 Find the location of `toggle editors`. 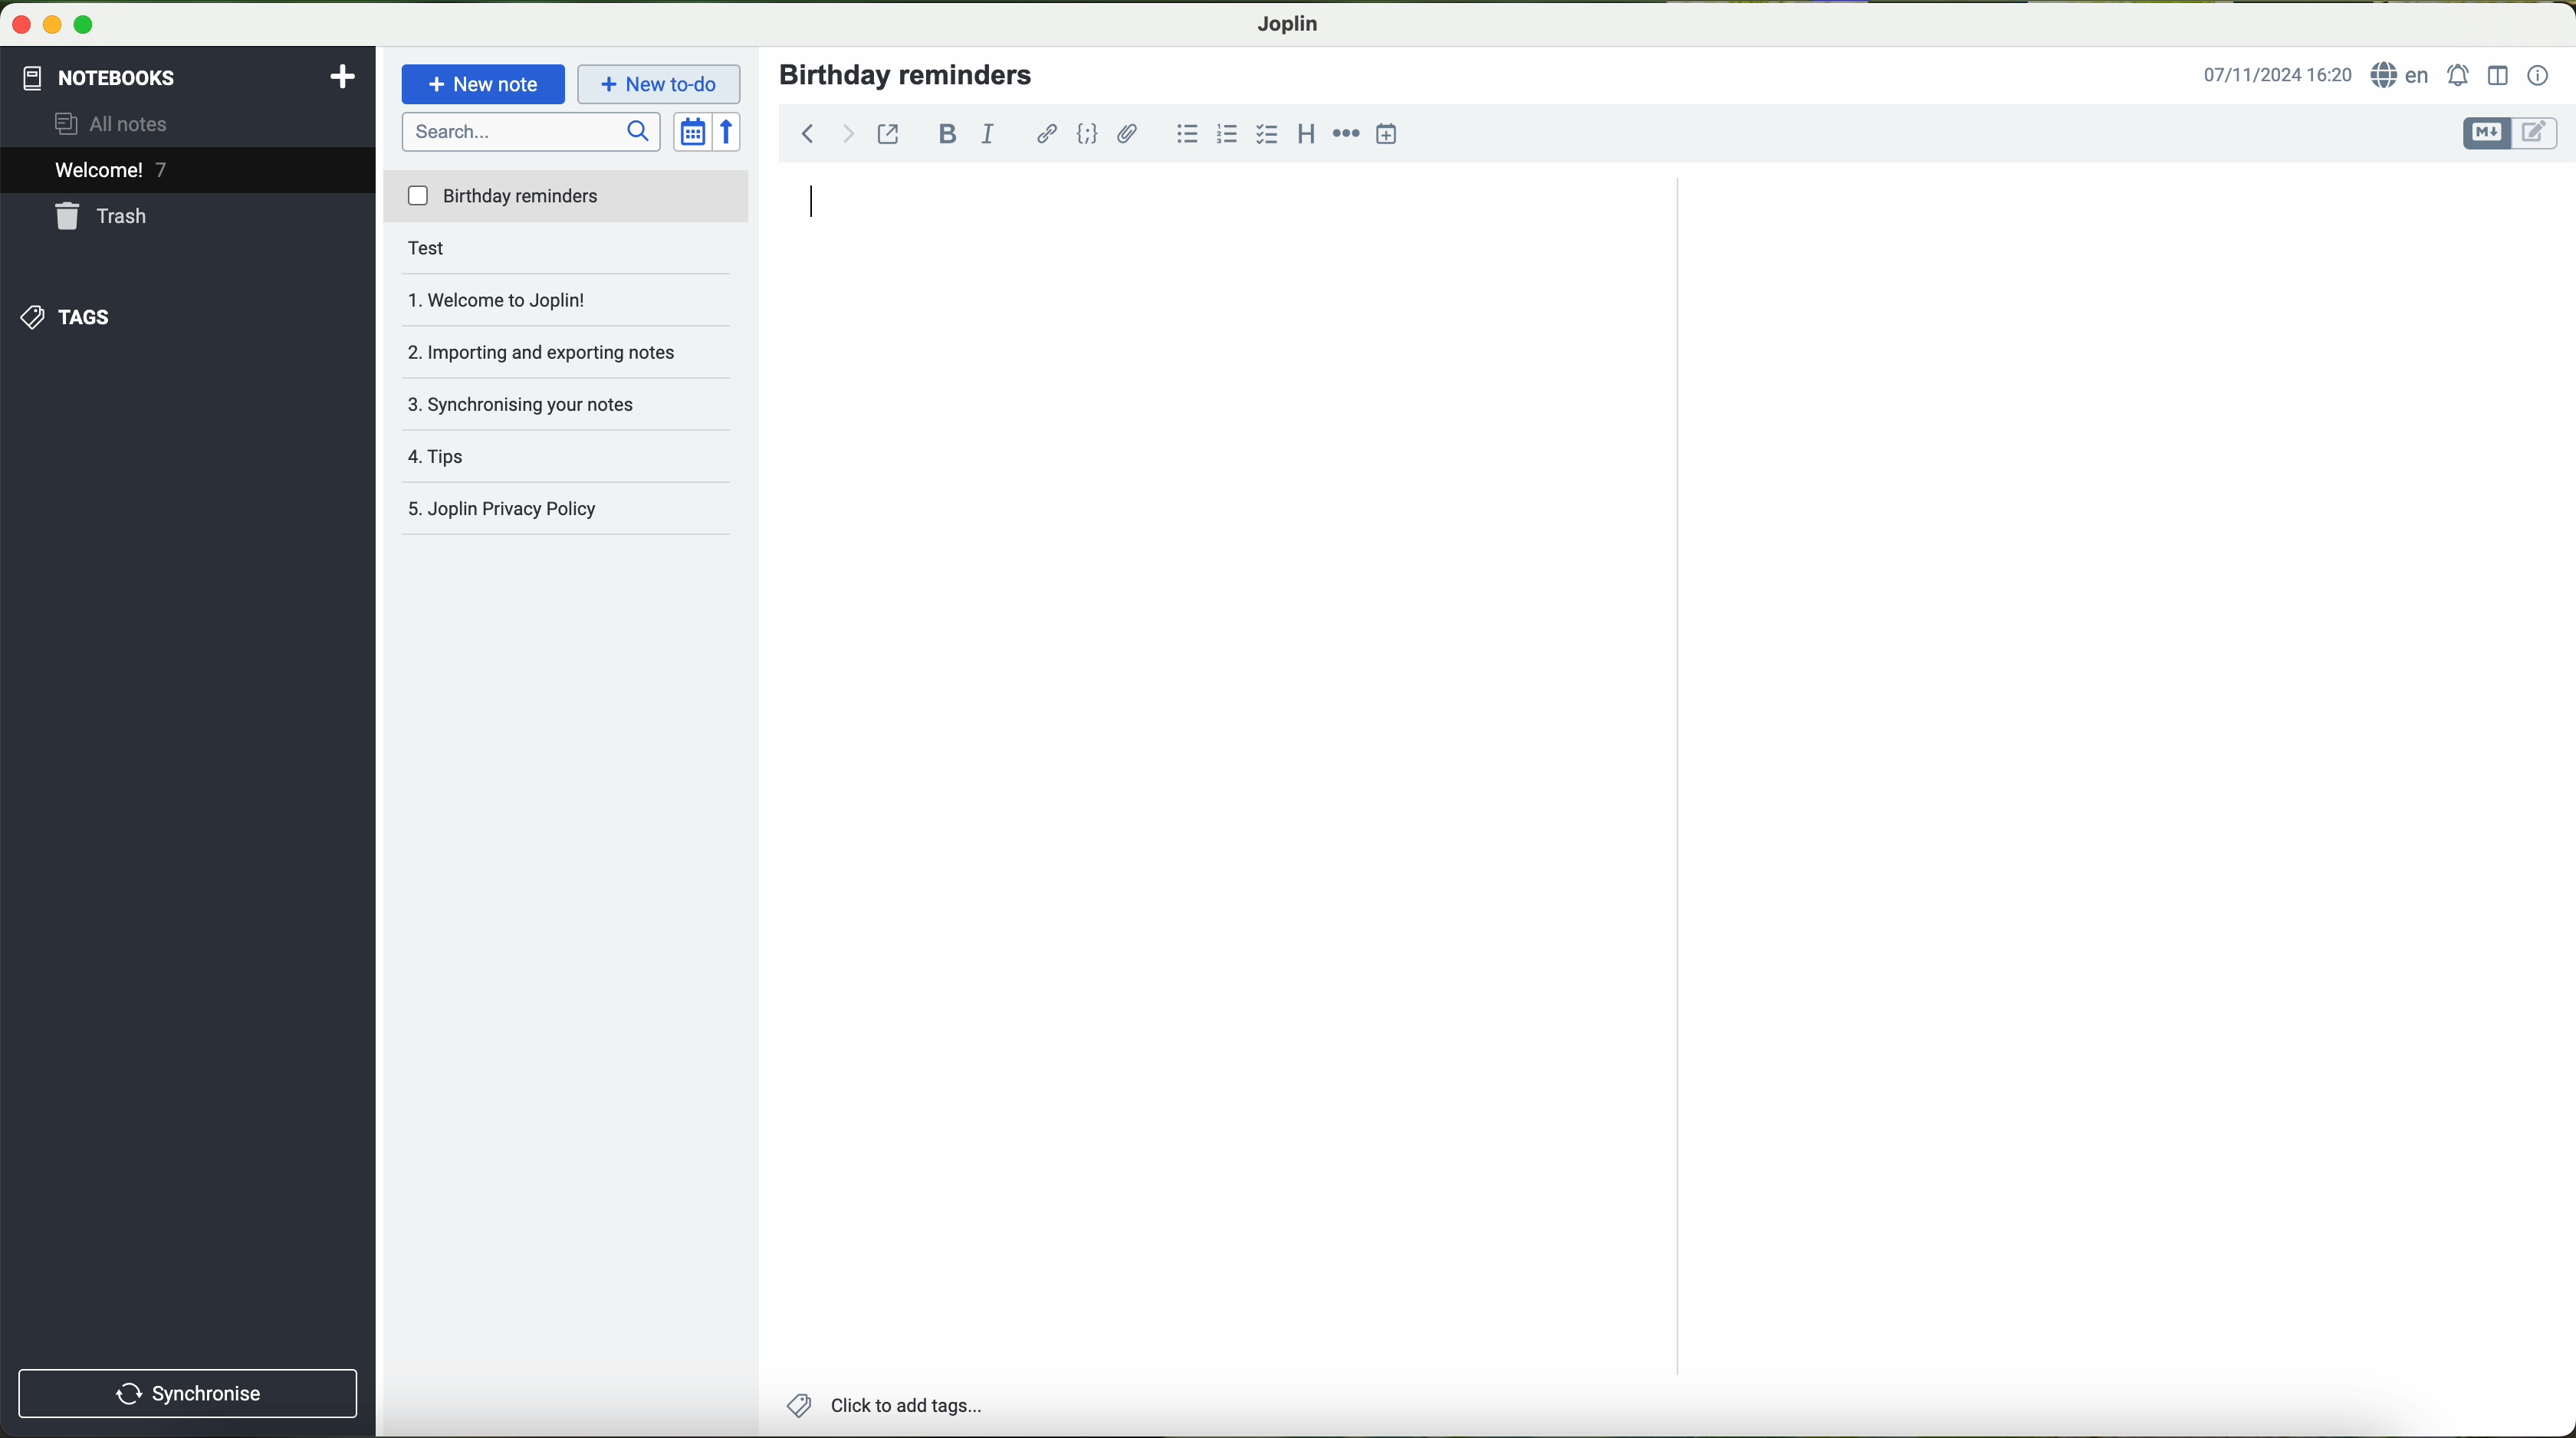

toggle editors is located at coordinates (2512, 134).